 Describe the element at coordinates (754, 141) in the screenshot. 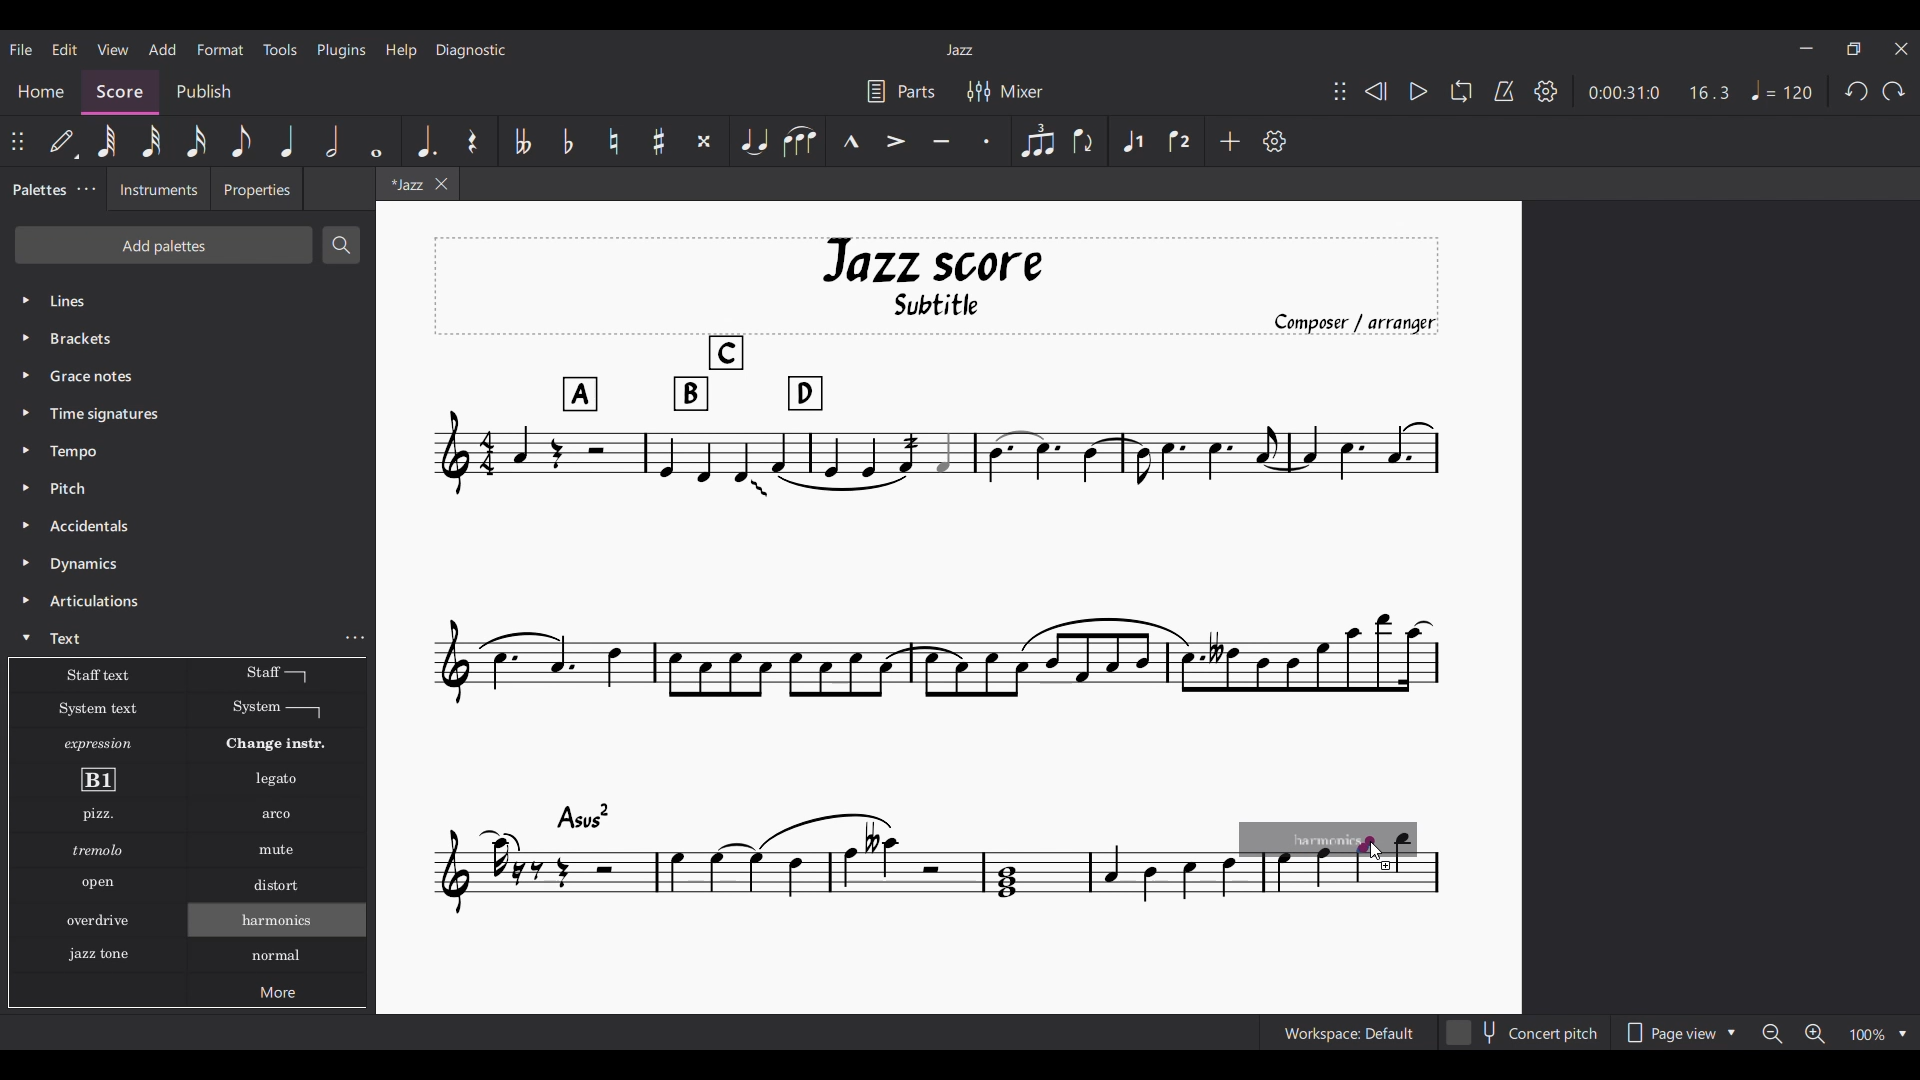

I see `Tie` at that location.